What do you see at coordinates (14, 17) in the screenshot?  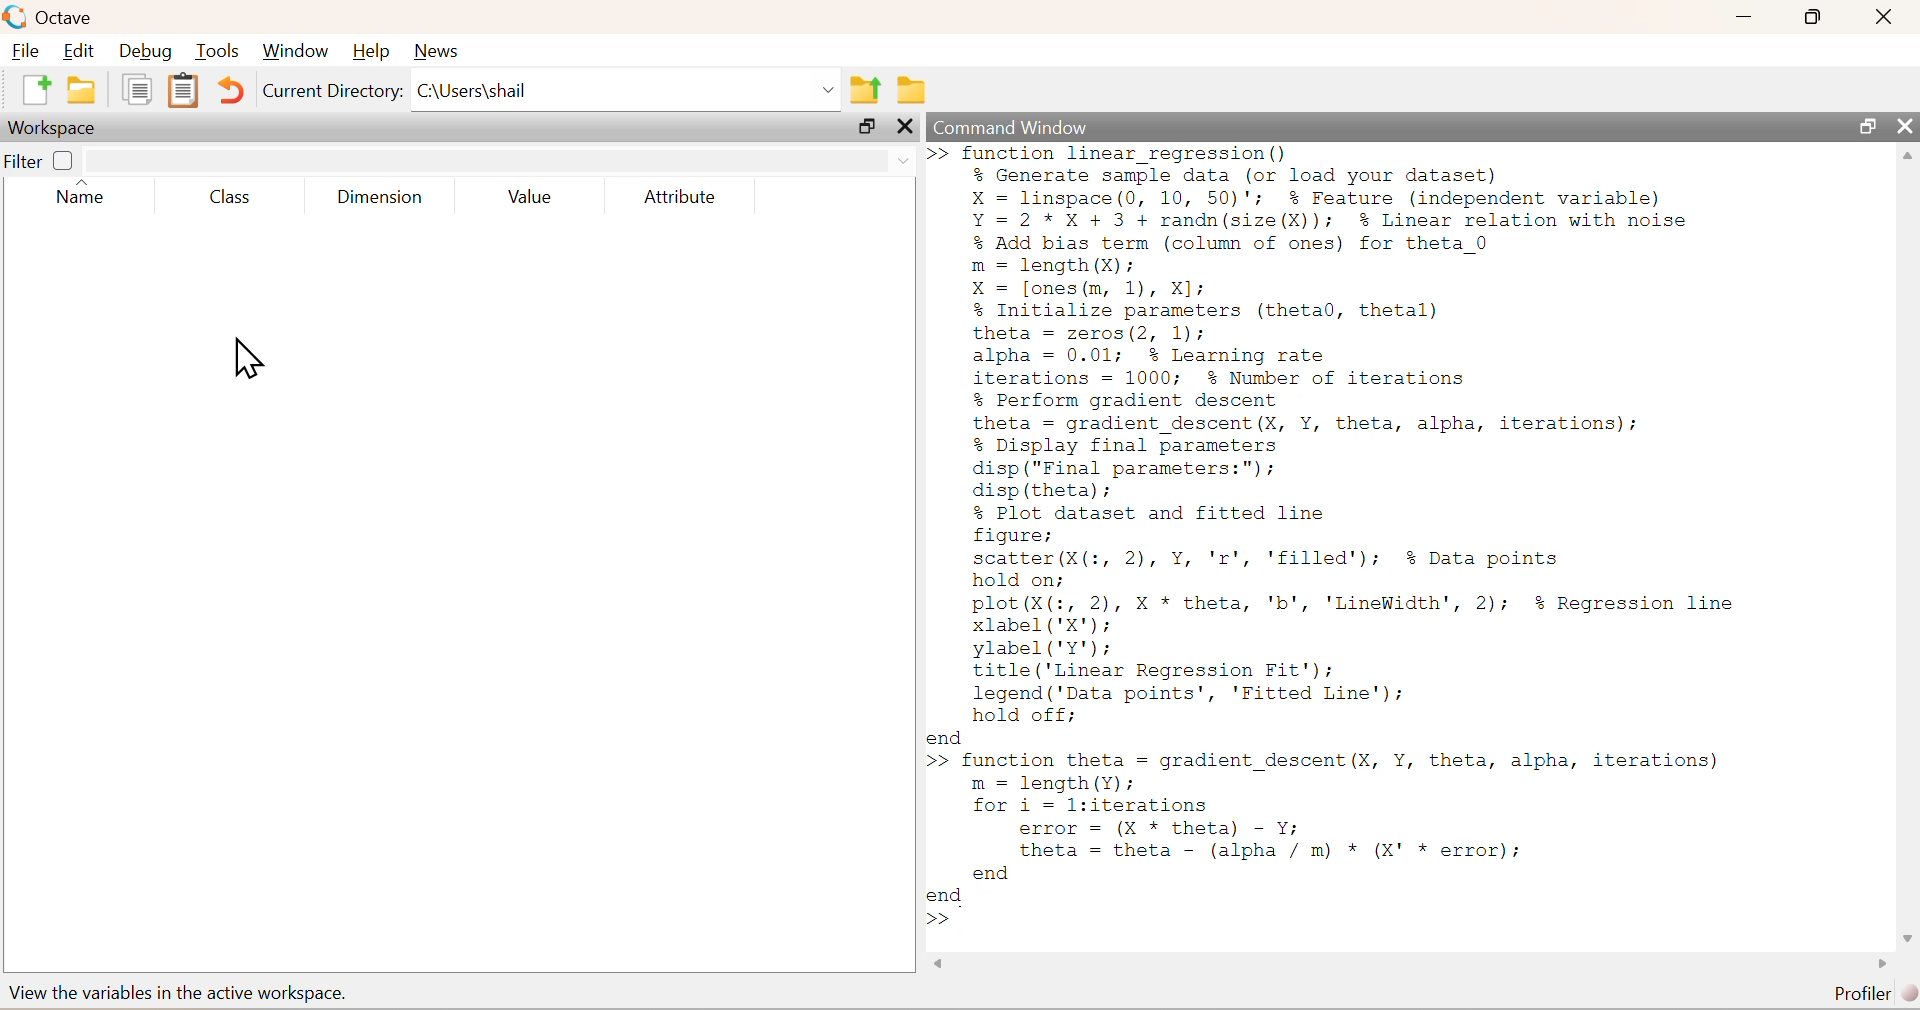 I see `logo` at bounding box center [14, 17].